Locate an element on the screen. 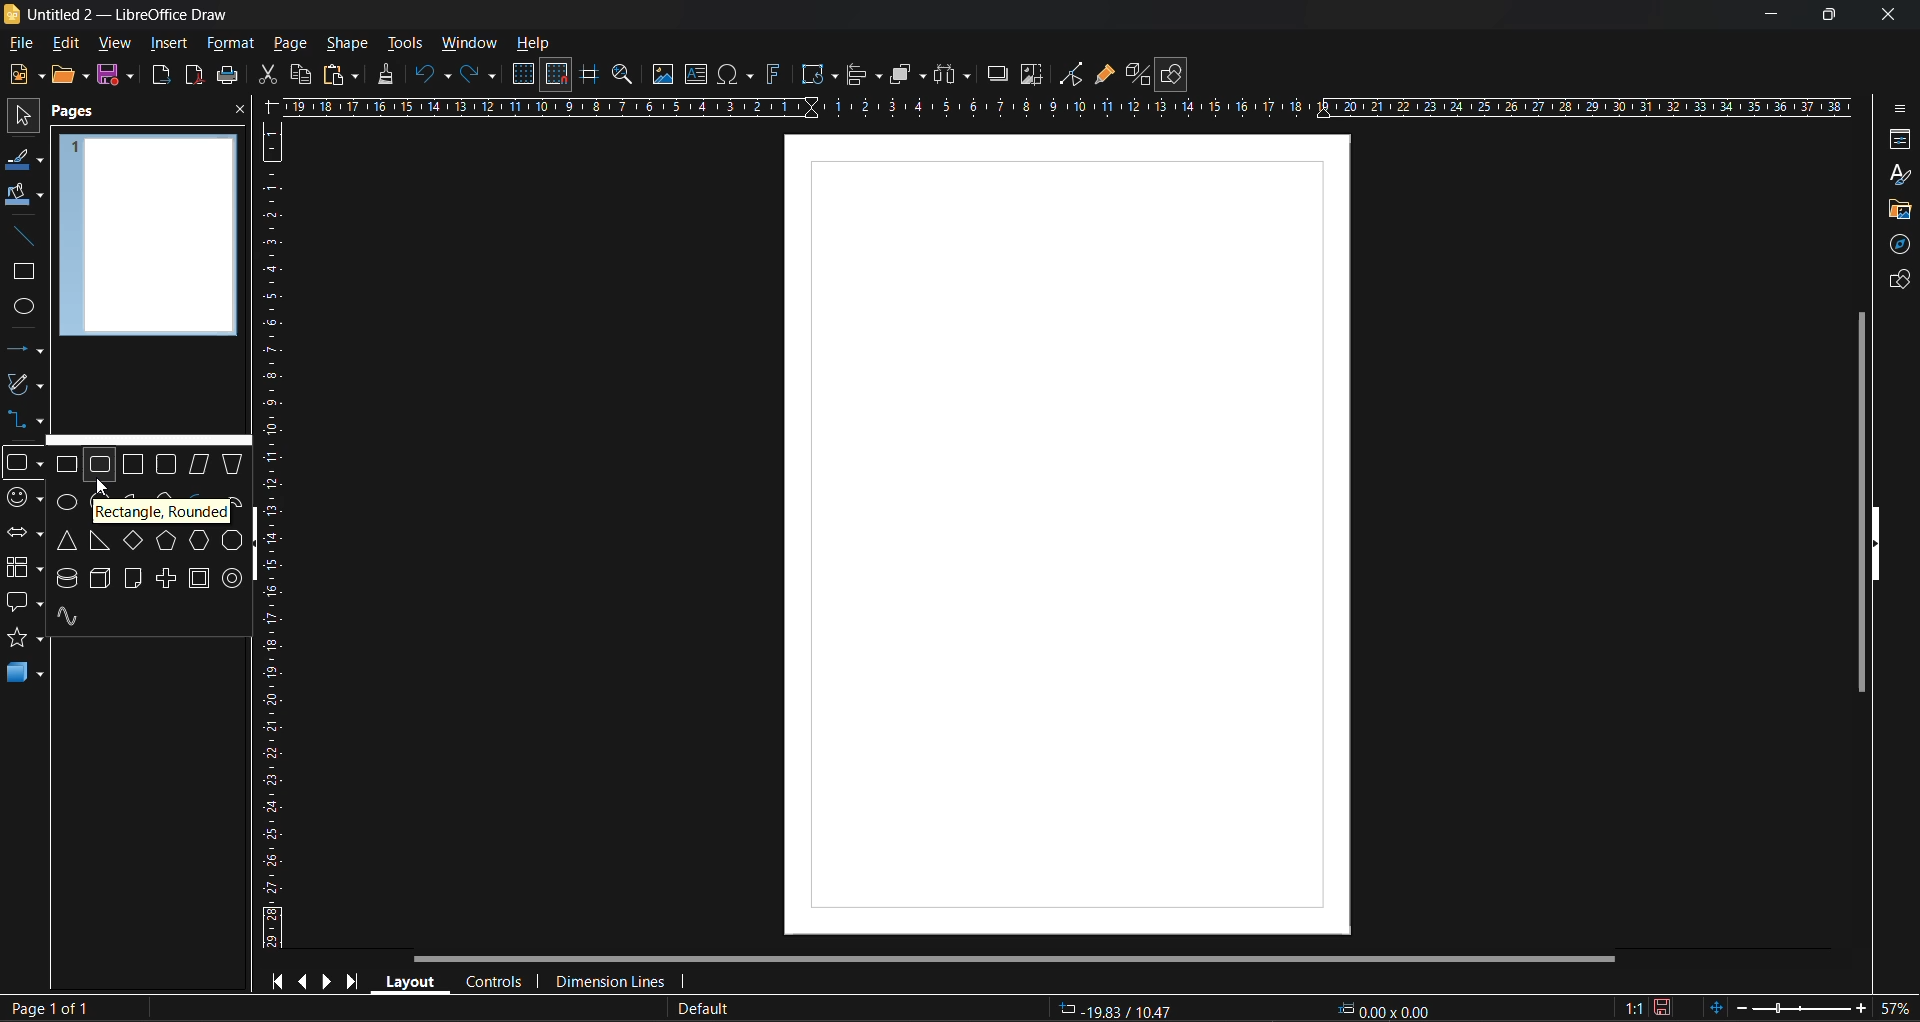 This screenshot has height=1022, width=1920. zoom out is located at coordinates (1739, 1006).